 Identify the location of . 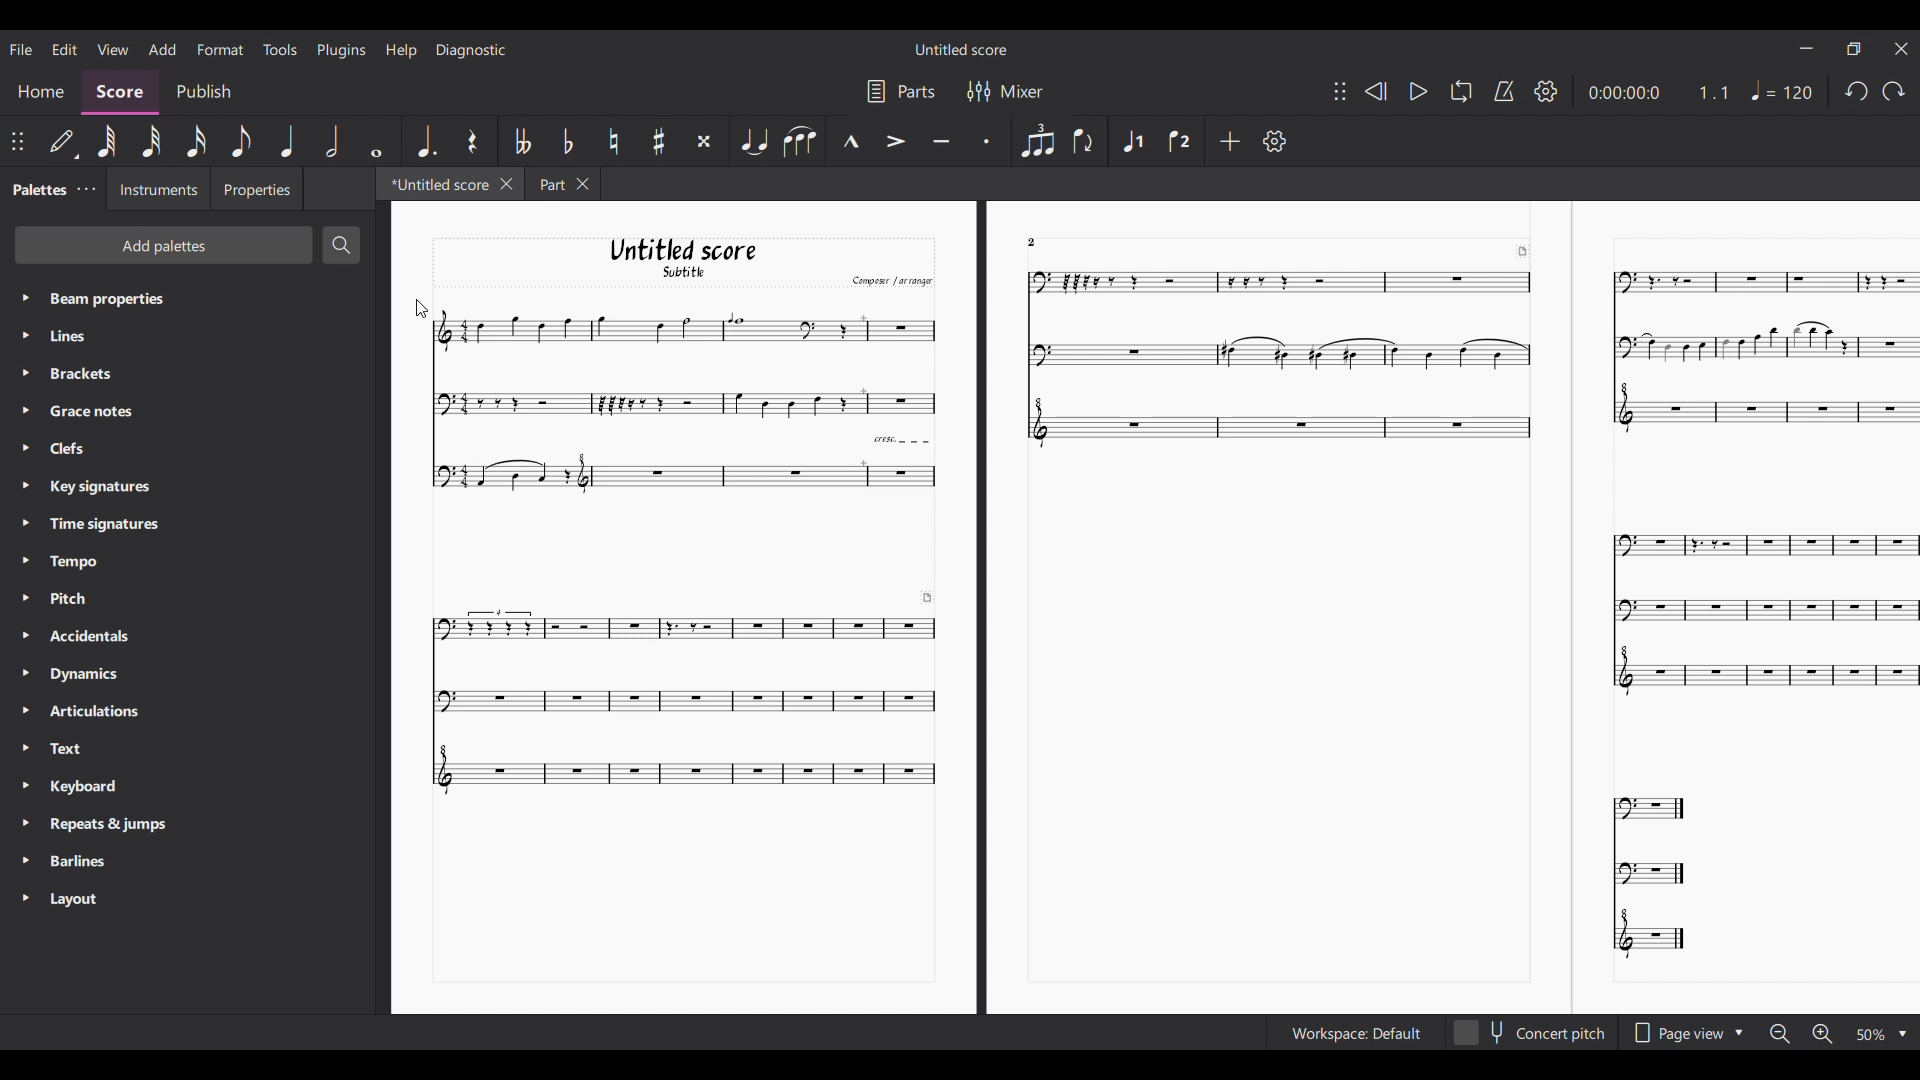
(28, 564).